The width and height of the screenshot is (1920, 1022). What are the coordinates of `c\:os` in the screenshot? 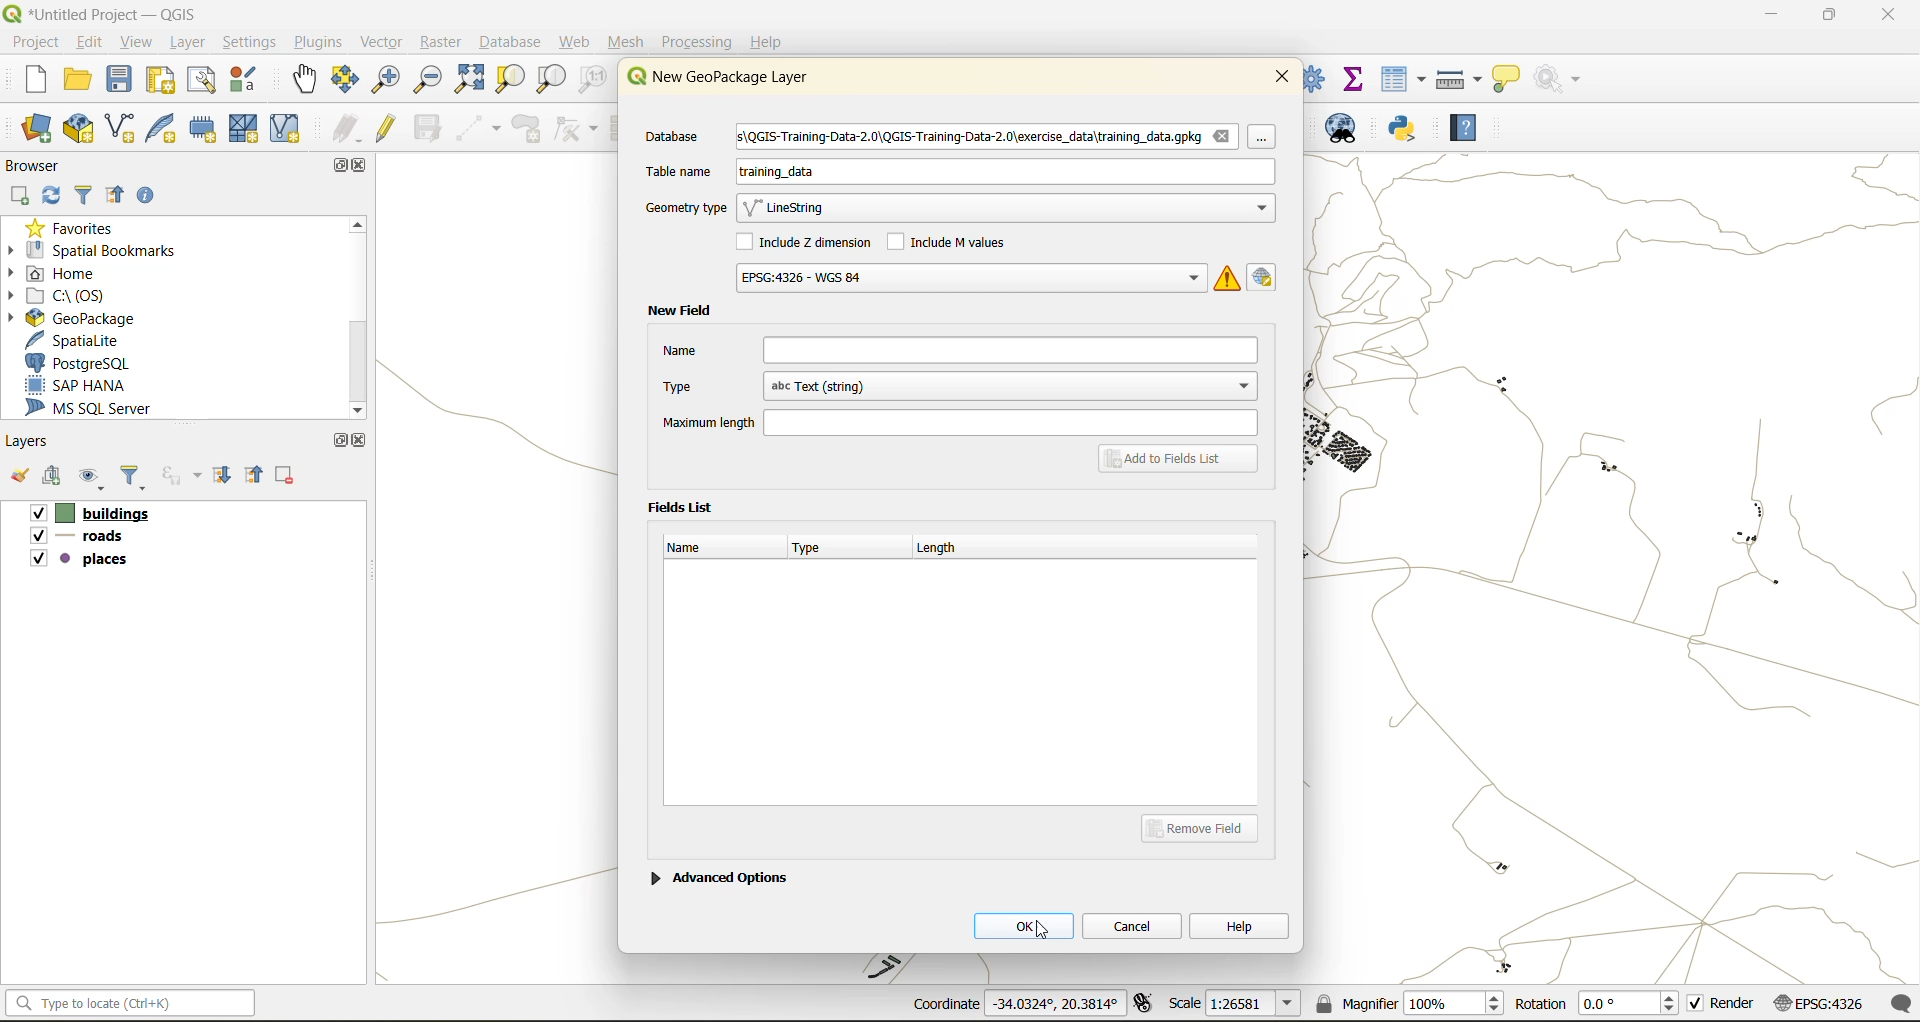 It's located at (75, 294).